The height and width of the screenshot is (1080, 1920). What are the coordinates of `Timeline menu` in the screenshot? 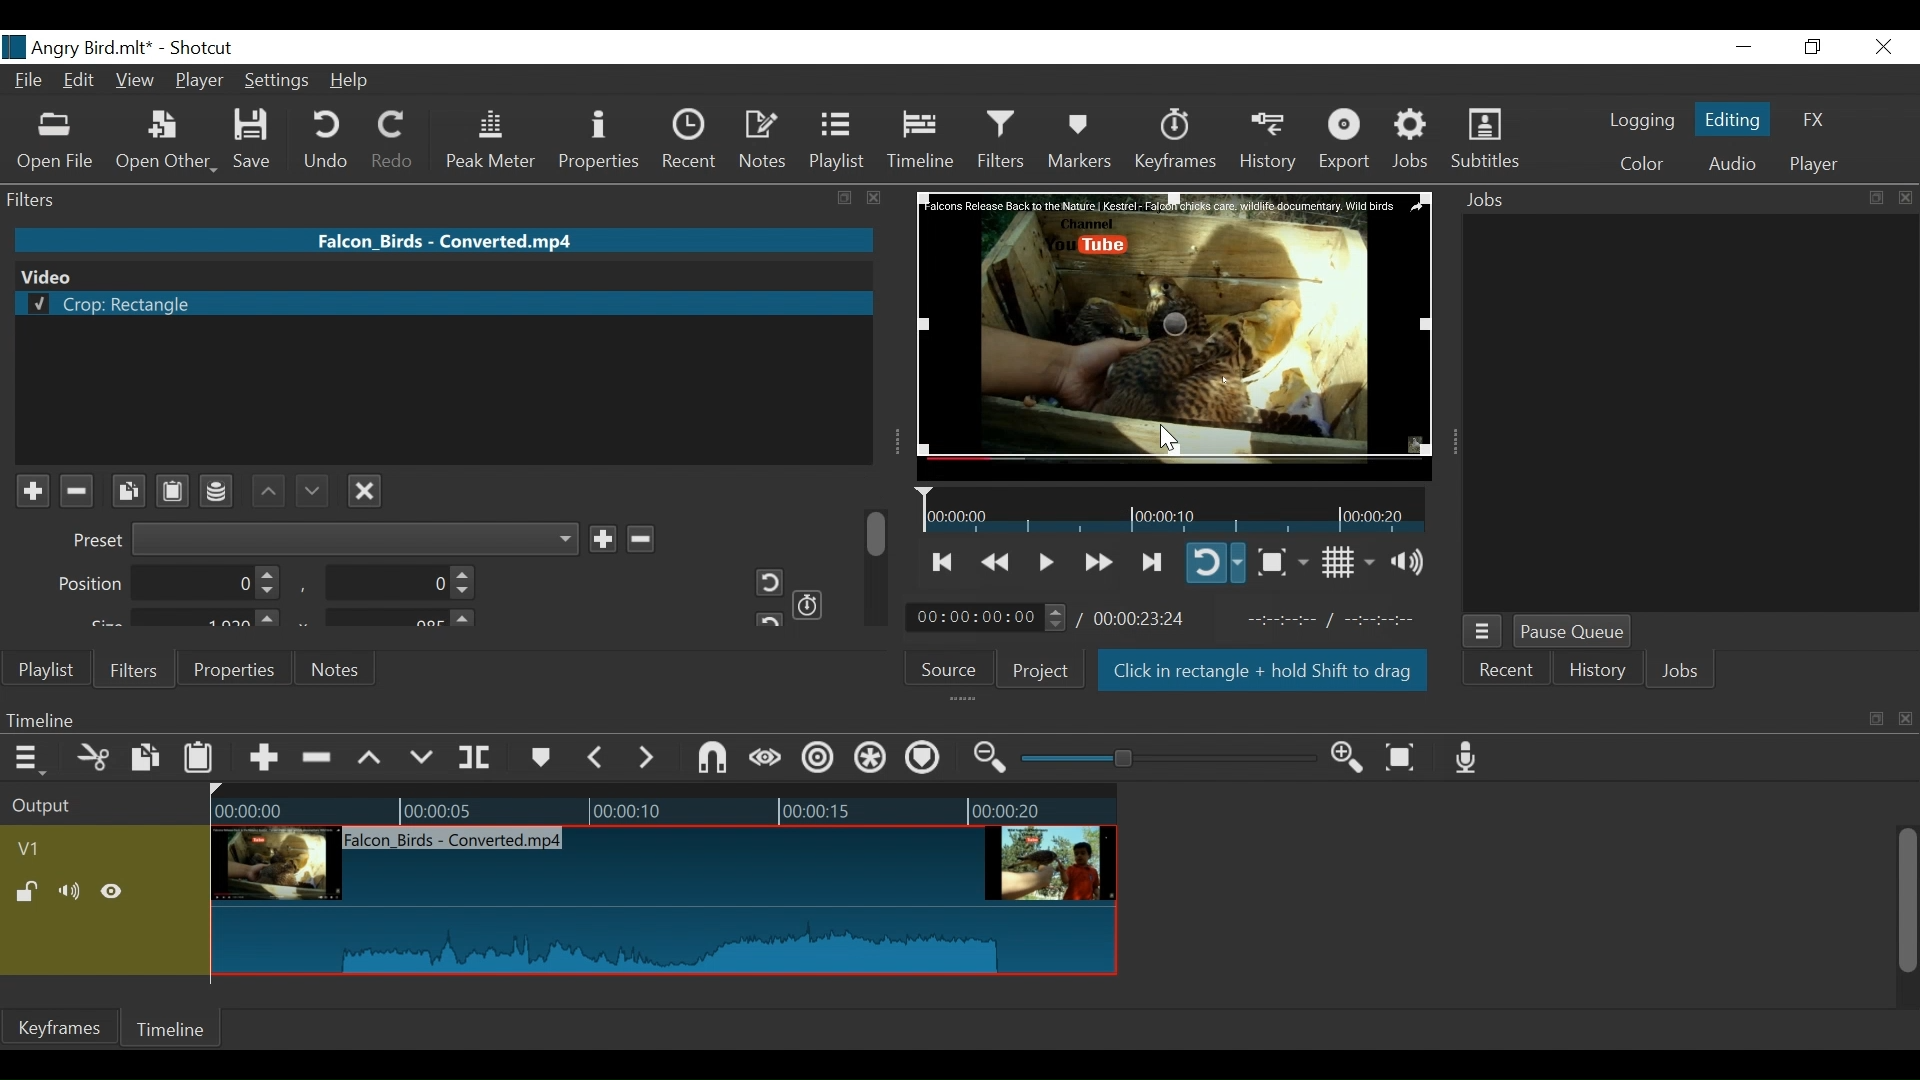 It's located at (32, 757).